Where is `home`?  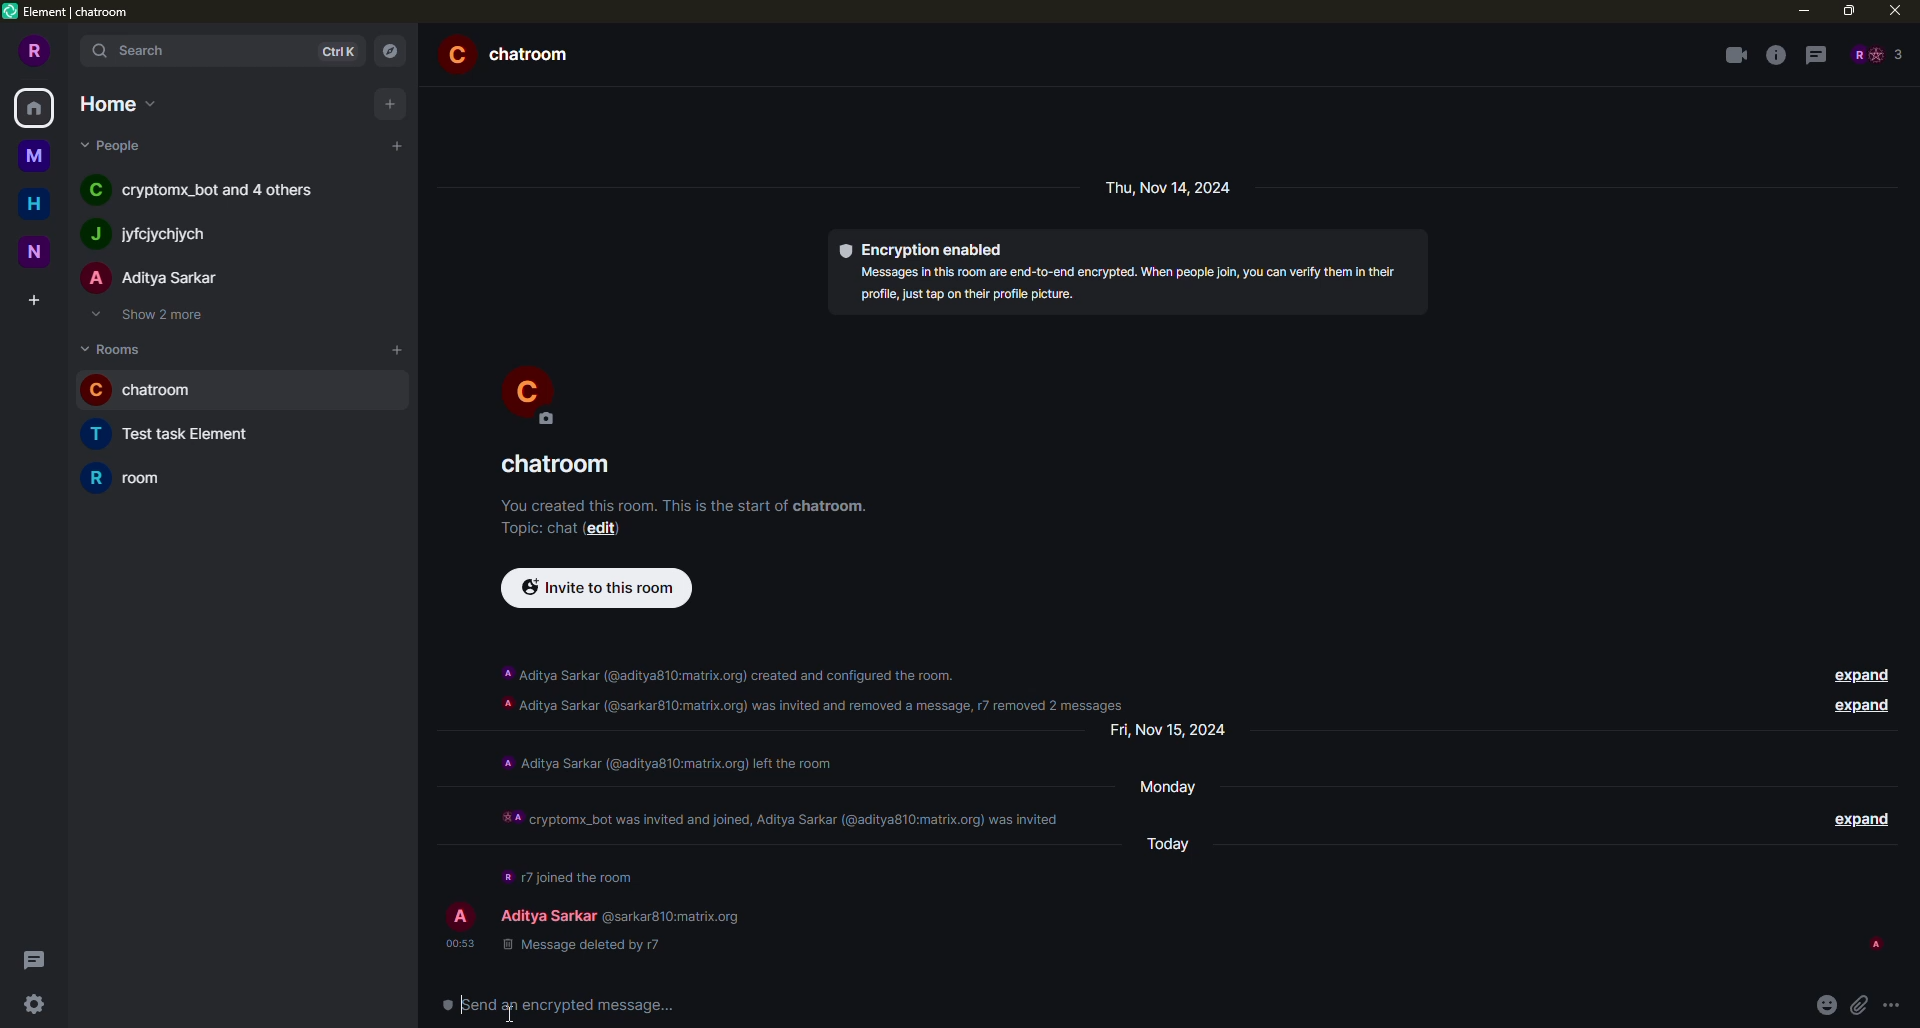
home is located at coordinates (114, 102).